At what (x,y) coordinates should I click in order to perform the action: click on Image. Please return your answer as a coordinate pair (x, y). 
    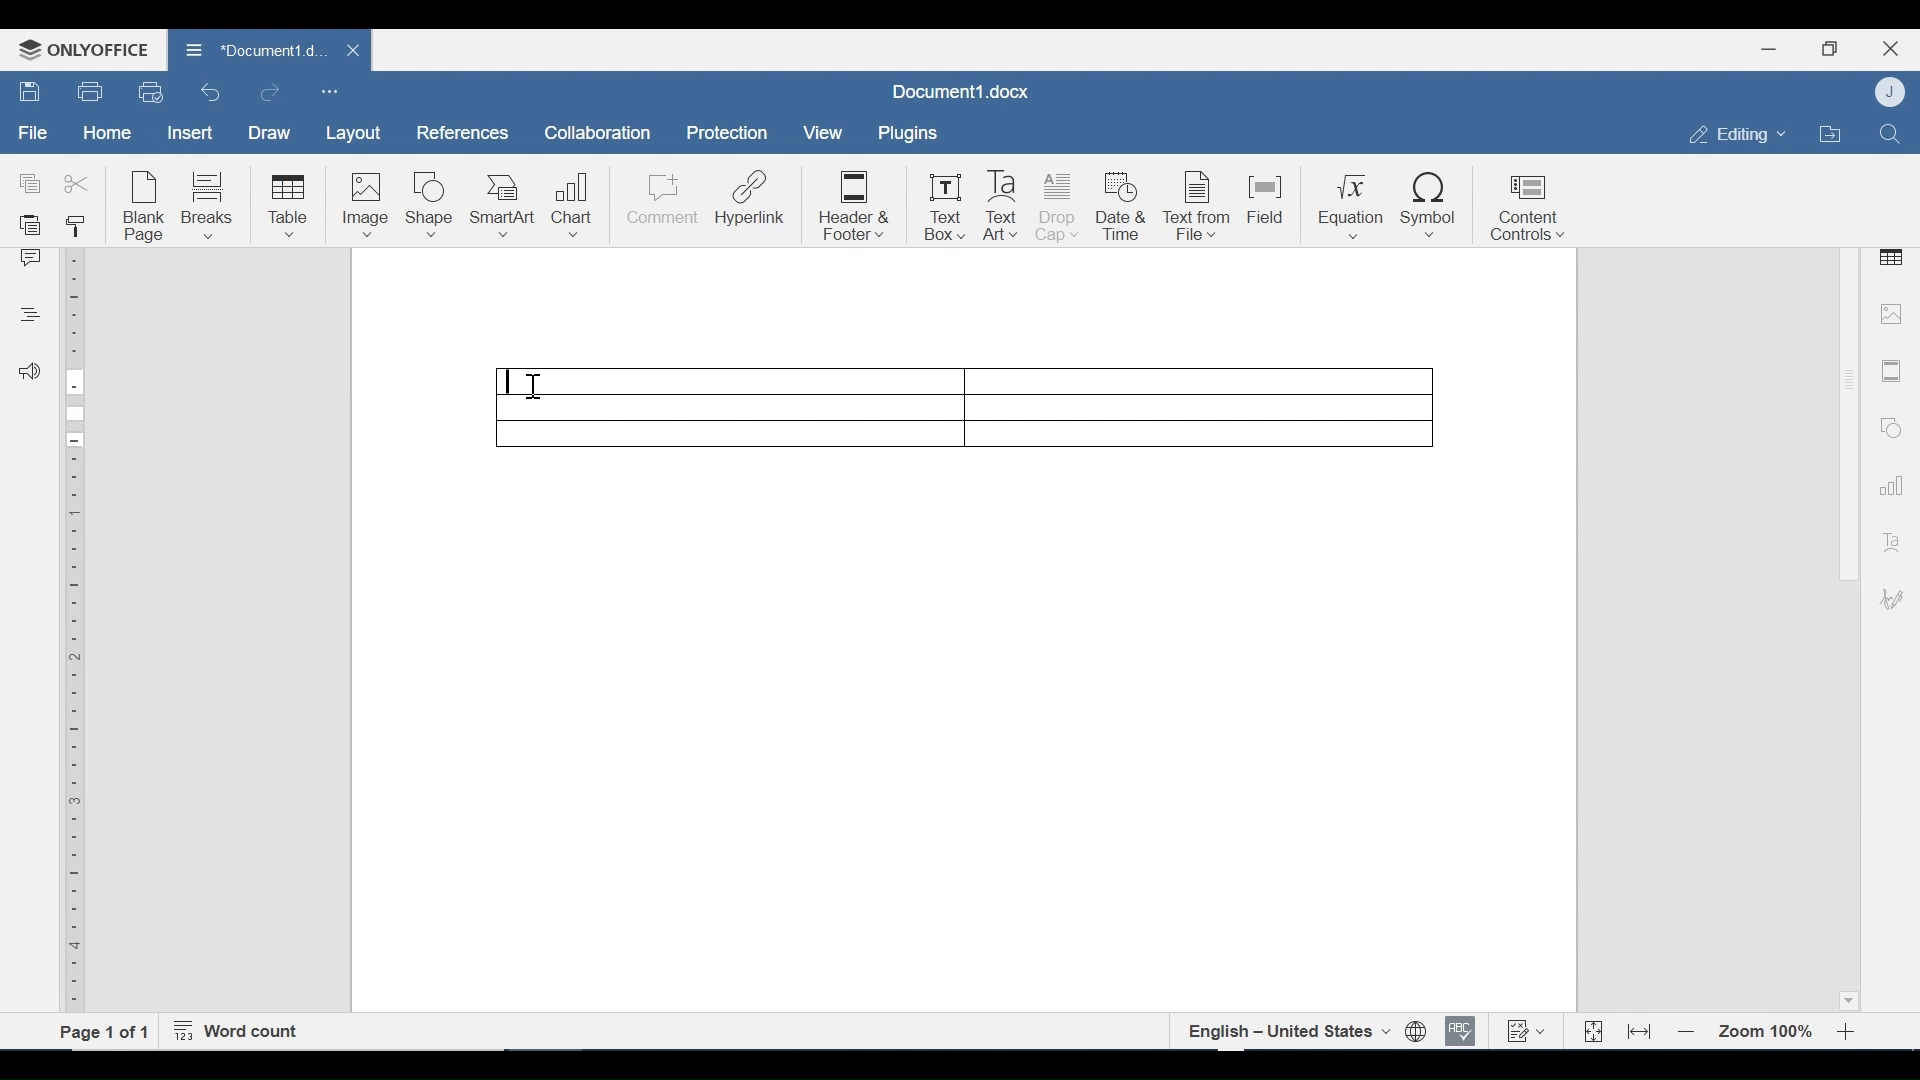
    Looking at the image, I should click on (364, 207).